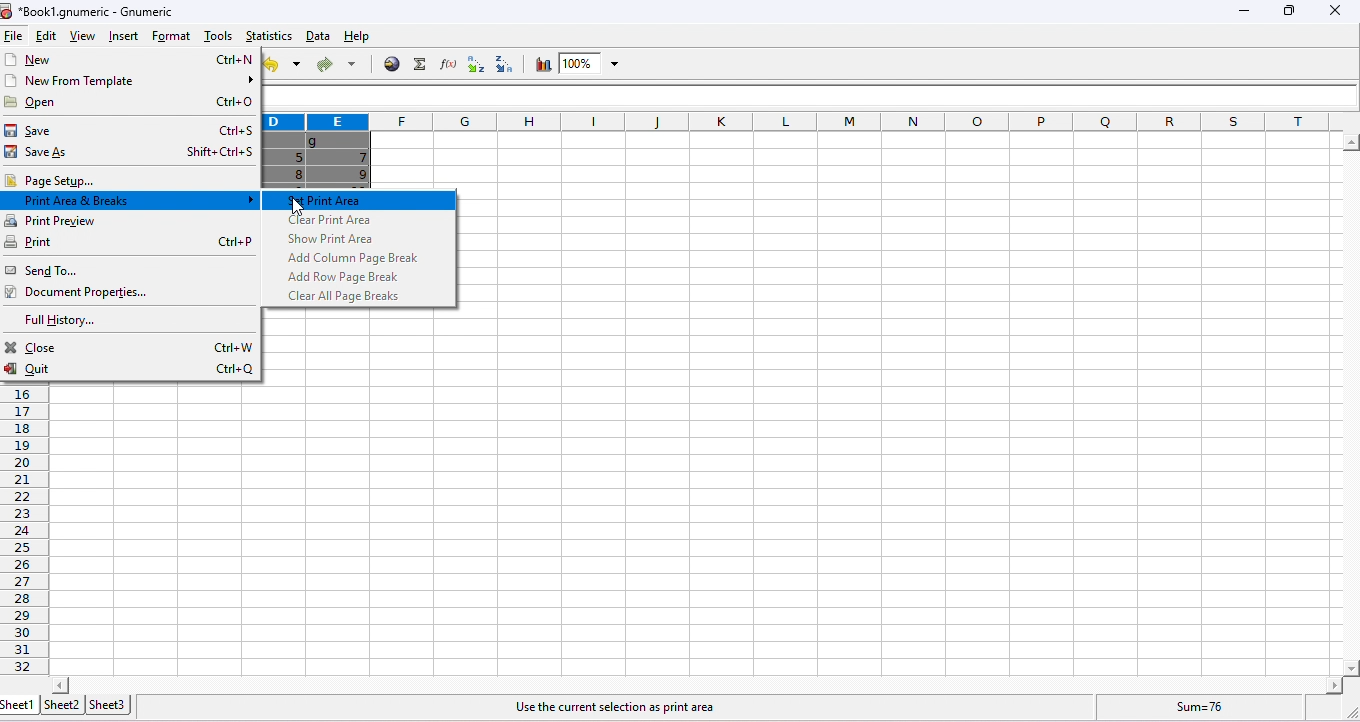  Describe the element at coordinates (1204, 706) in the screenshot. I see `sum=76` at that location.